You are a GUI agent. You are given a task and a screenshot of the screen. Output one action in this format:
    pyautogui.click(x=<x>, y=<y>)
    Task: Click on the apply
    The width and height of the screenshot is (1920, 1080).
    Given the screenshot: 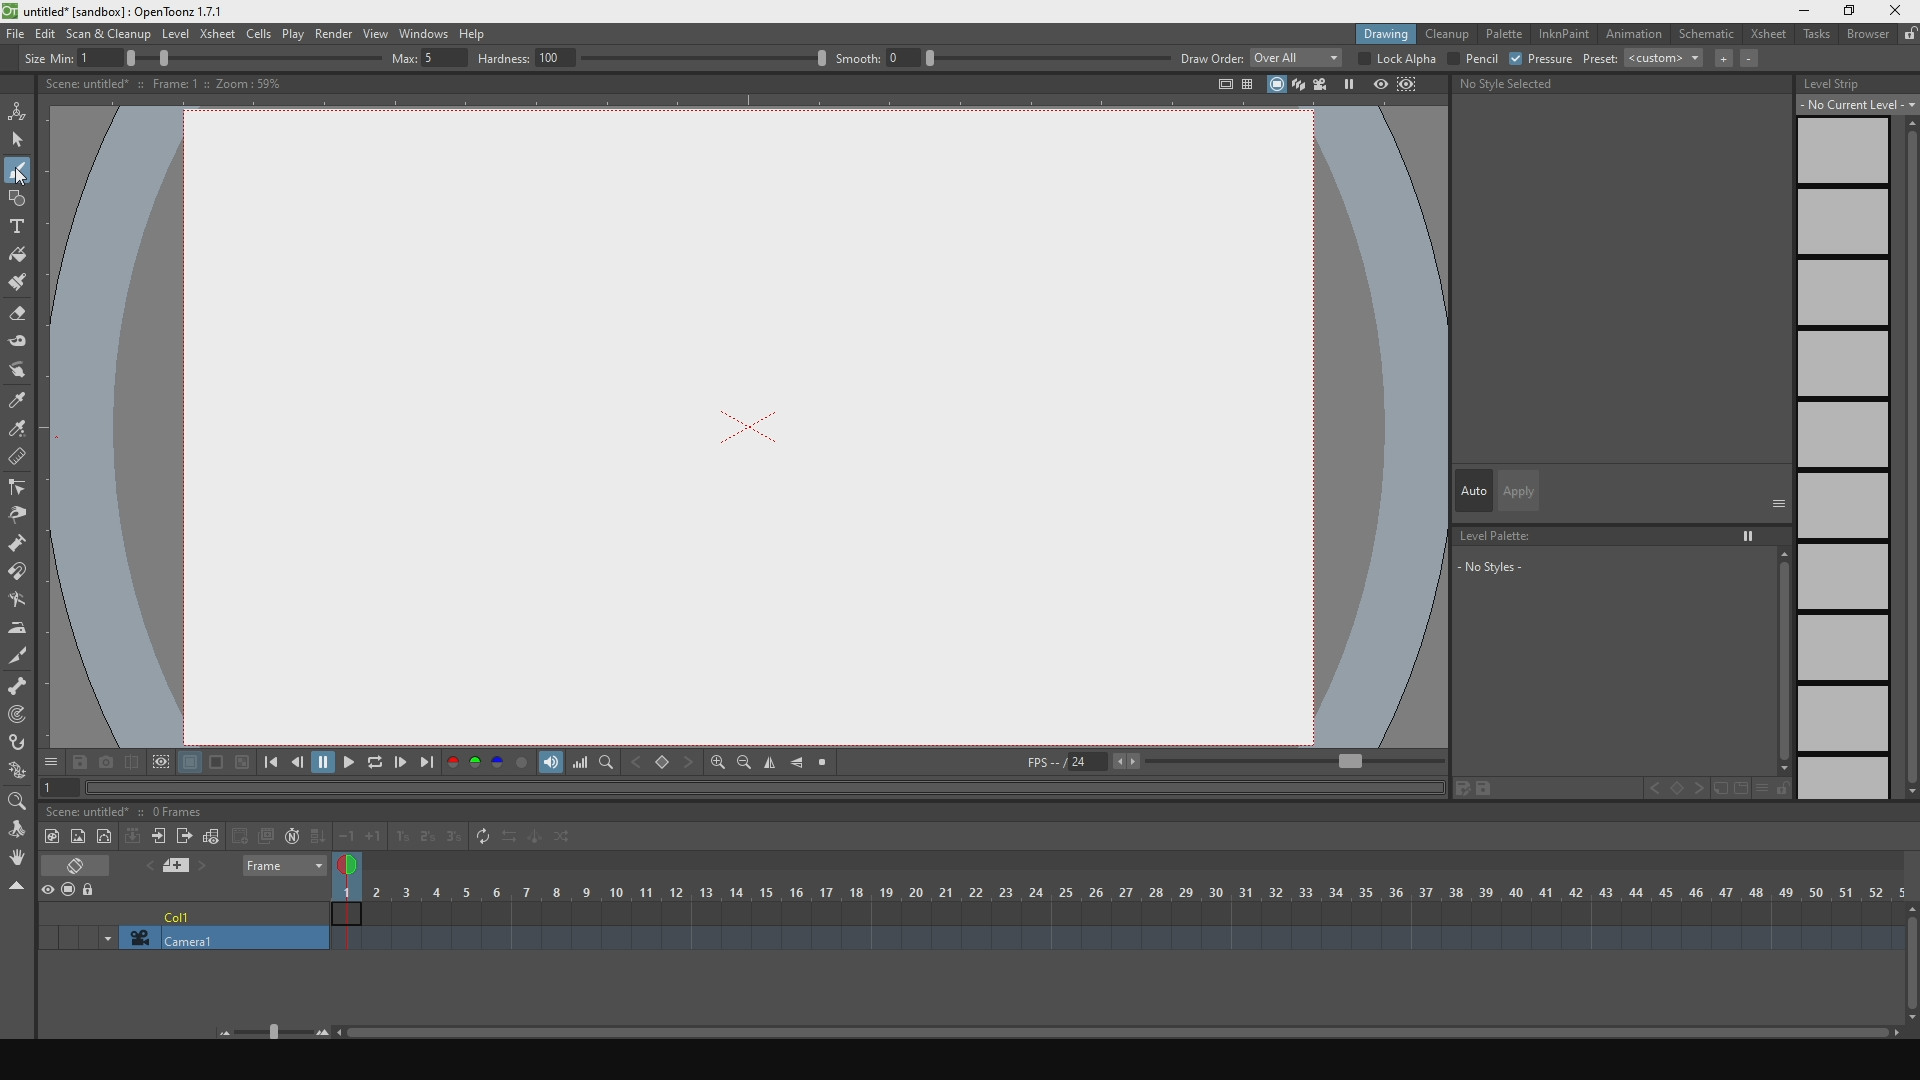 What is the action you would take?
    pyautogui.click(x=1518, y=488)
    